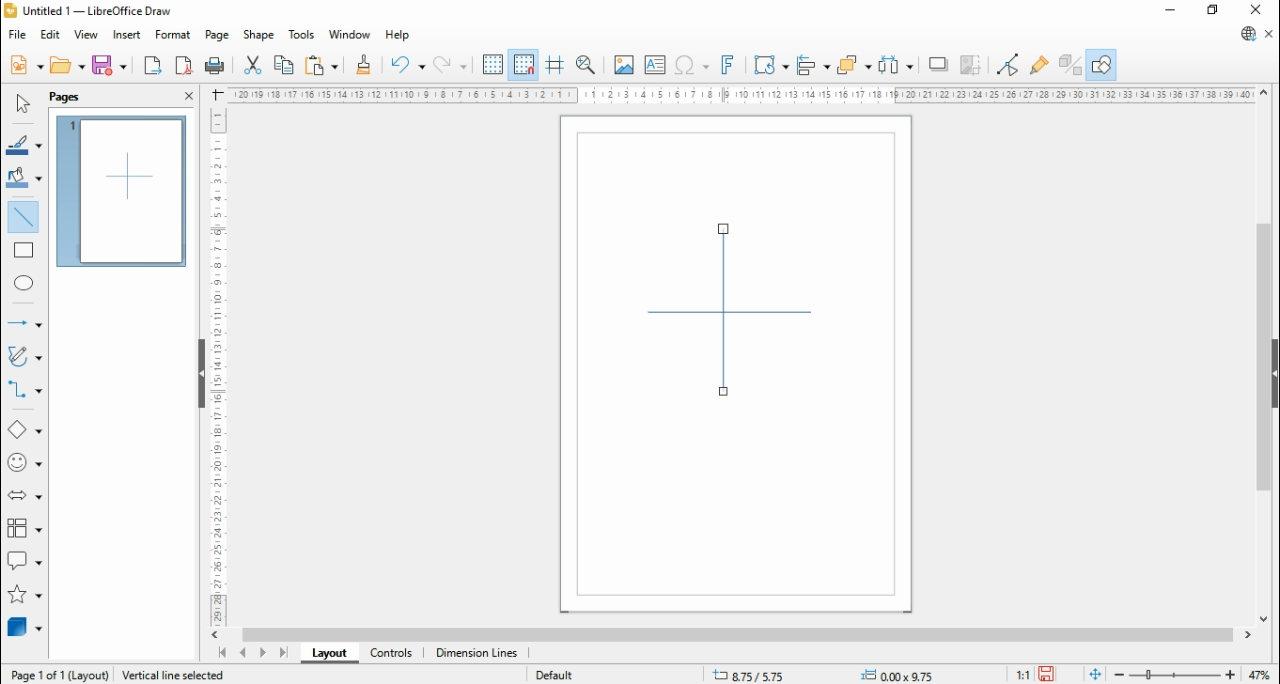 The height and width of the screenshot is (684, 1280). Describe the element at coordinates (1214, 11) in the screenshot. I see `restore` at that location.